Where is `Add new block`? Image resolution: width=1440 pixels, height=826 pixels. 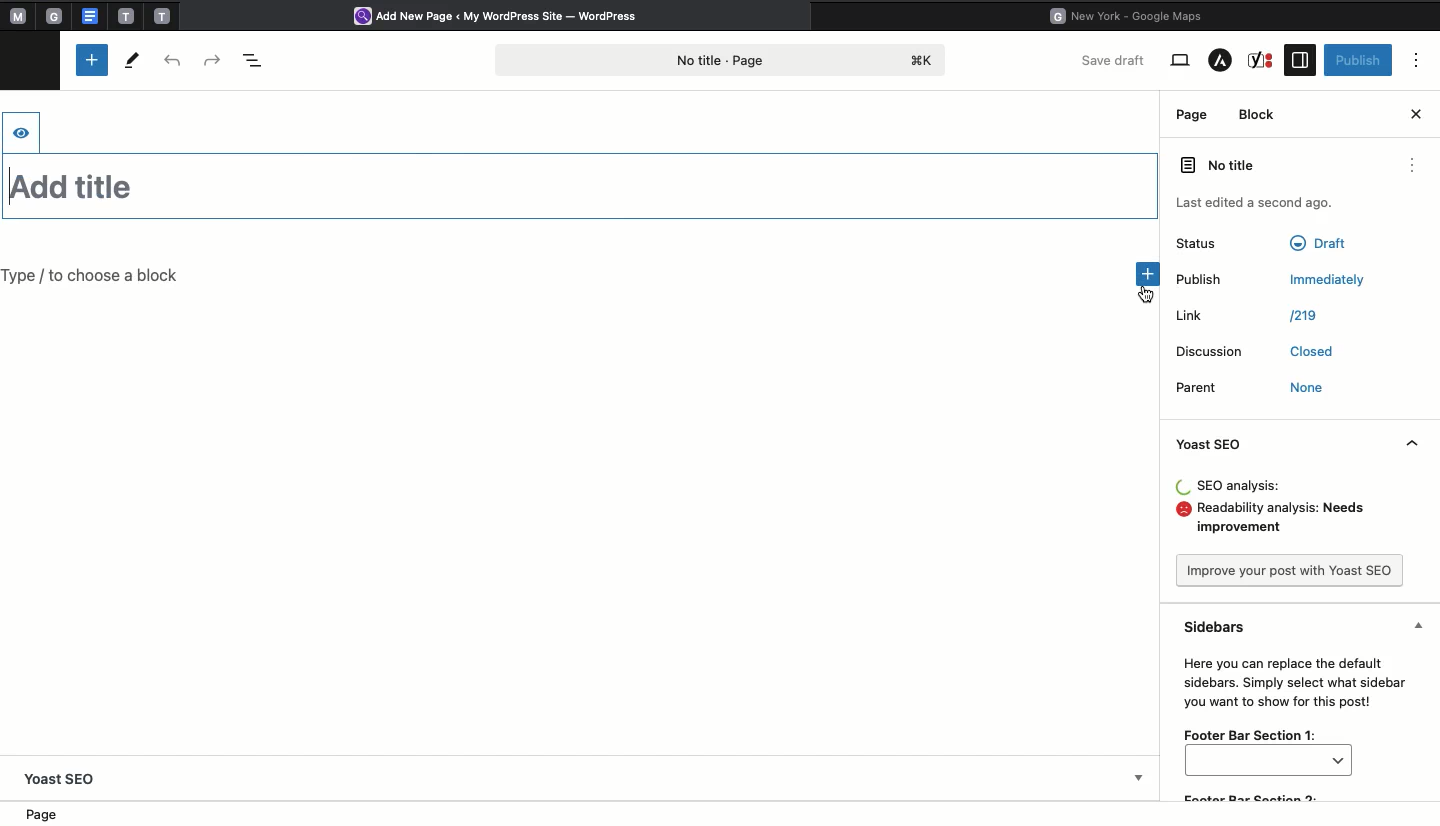
Add new block is located at coordinates (92, 60).